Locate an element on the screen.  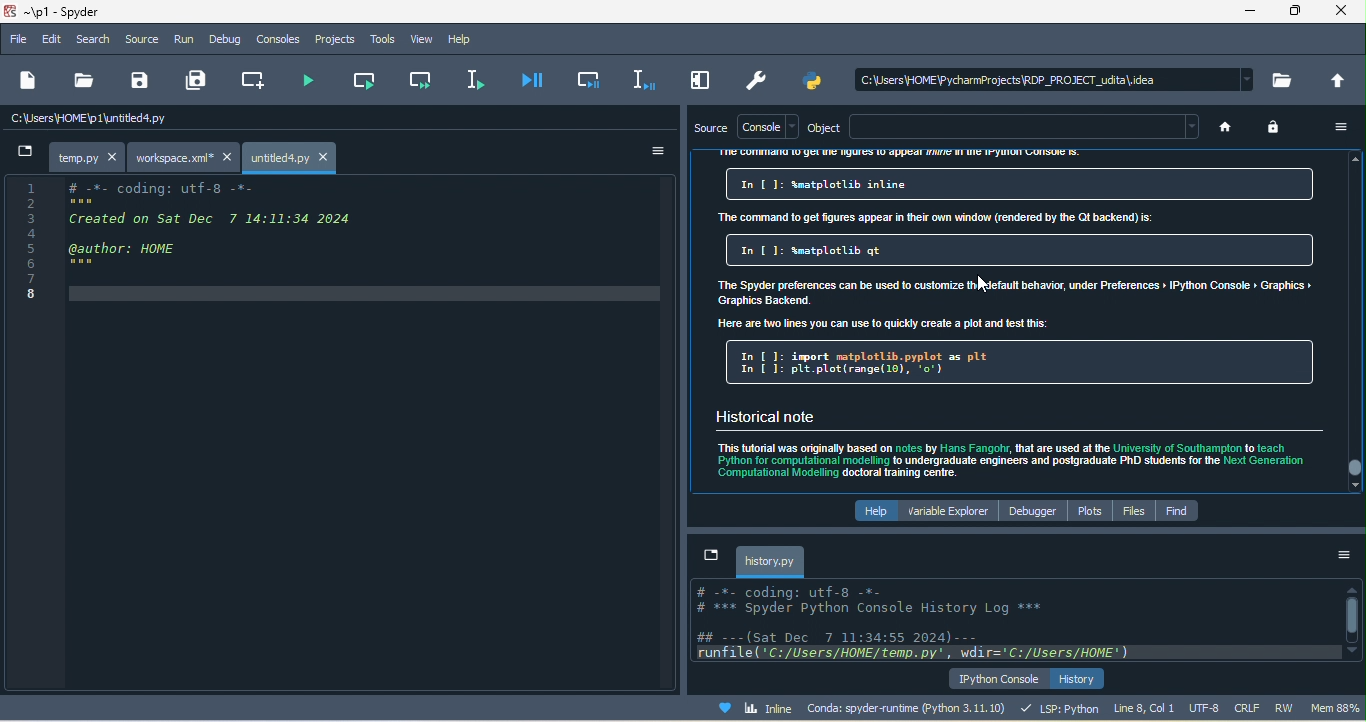
option is located at coordinates (1338, 555).